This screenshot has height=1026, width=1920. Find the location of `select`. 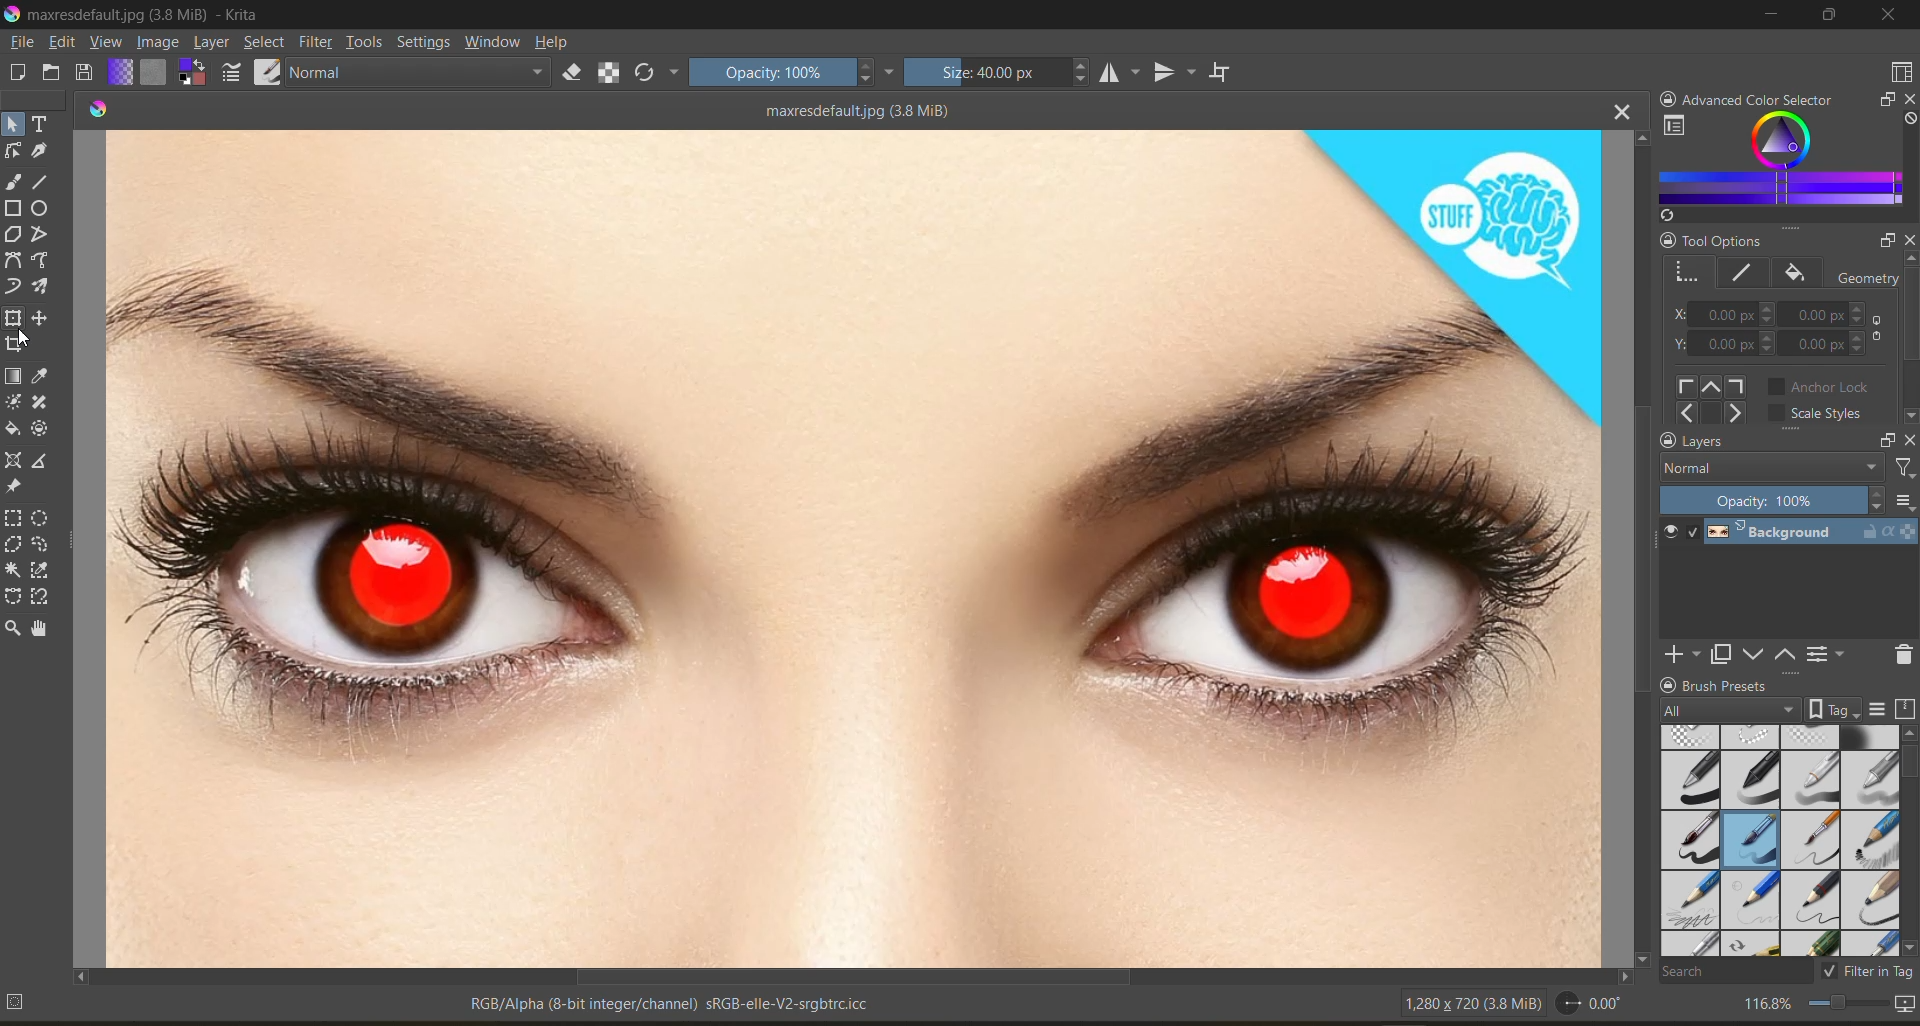

select is located at coordinates (265, 44).